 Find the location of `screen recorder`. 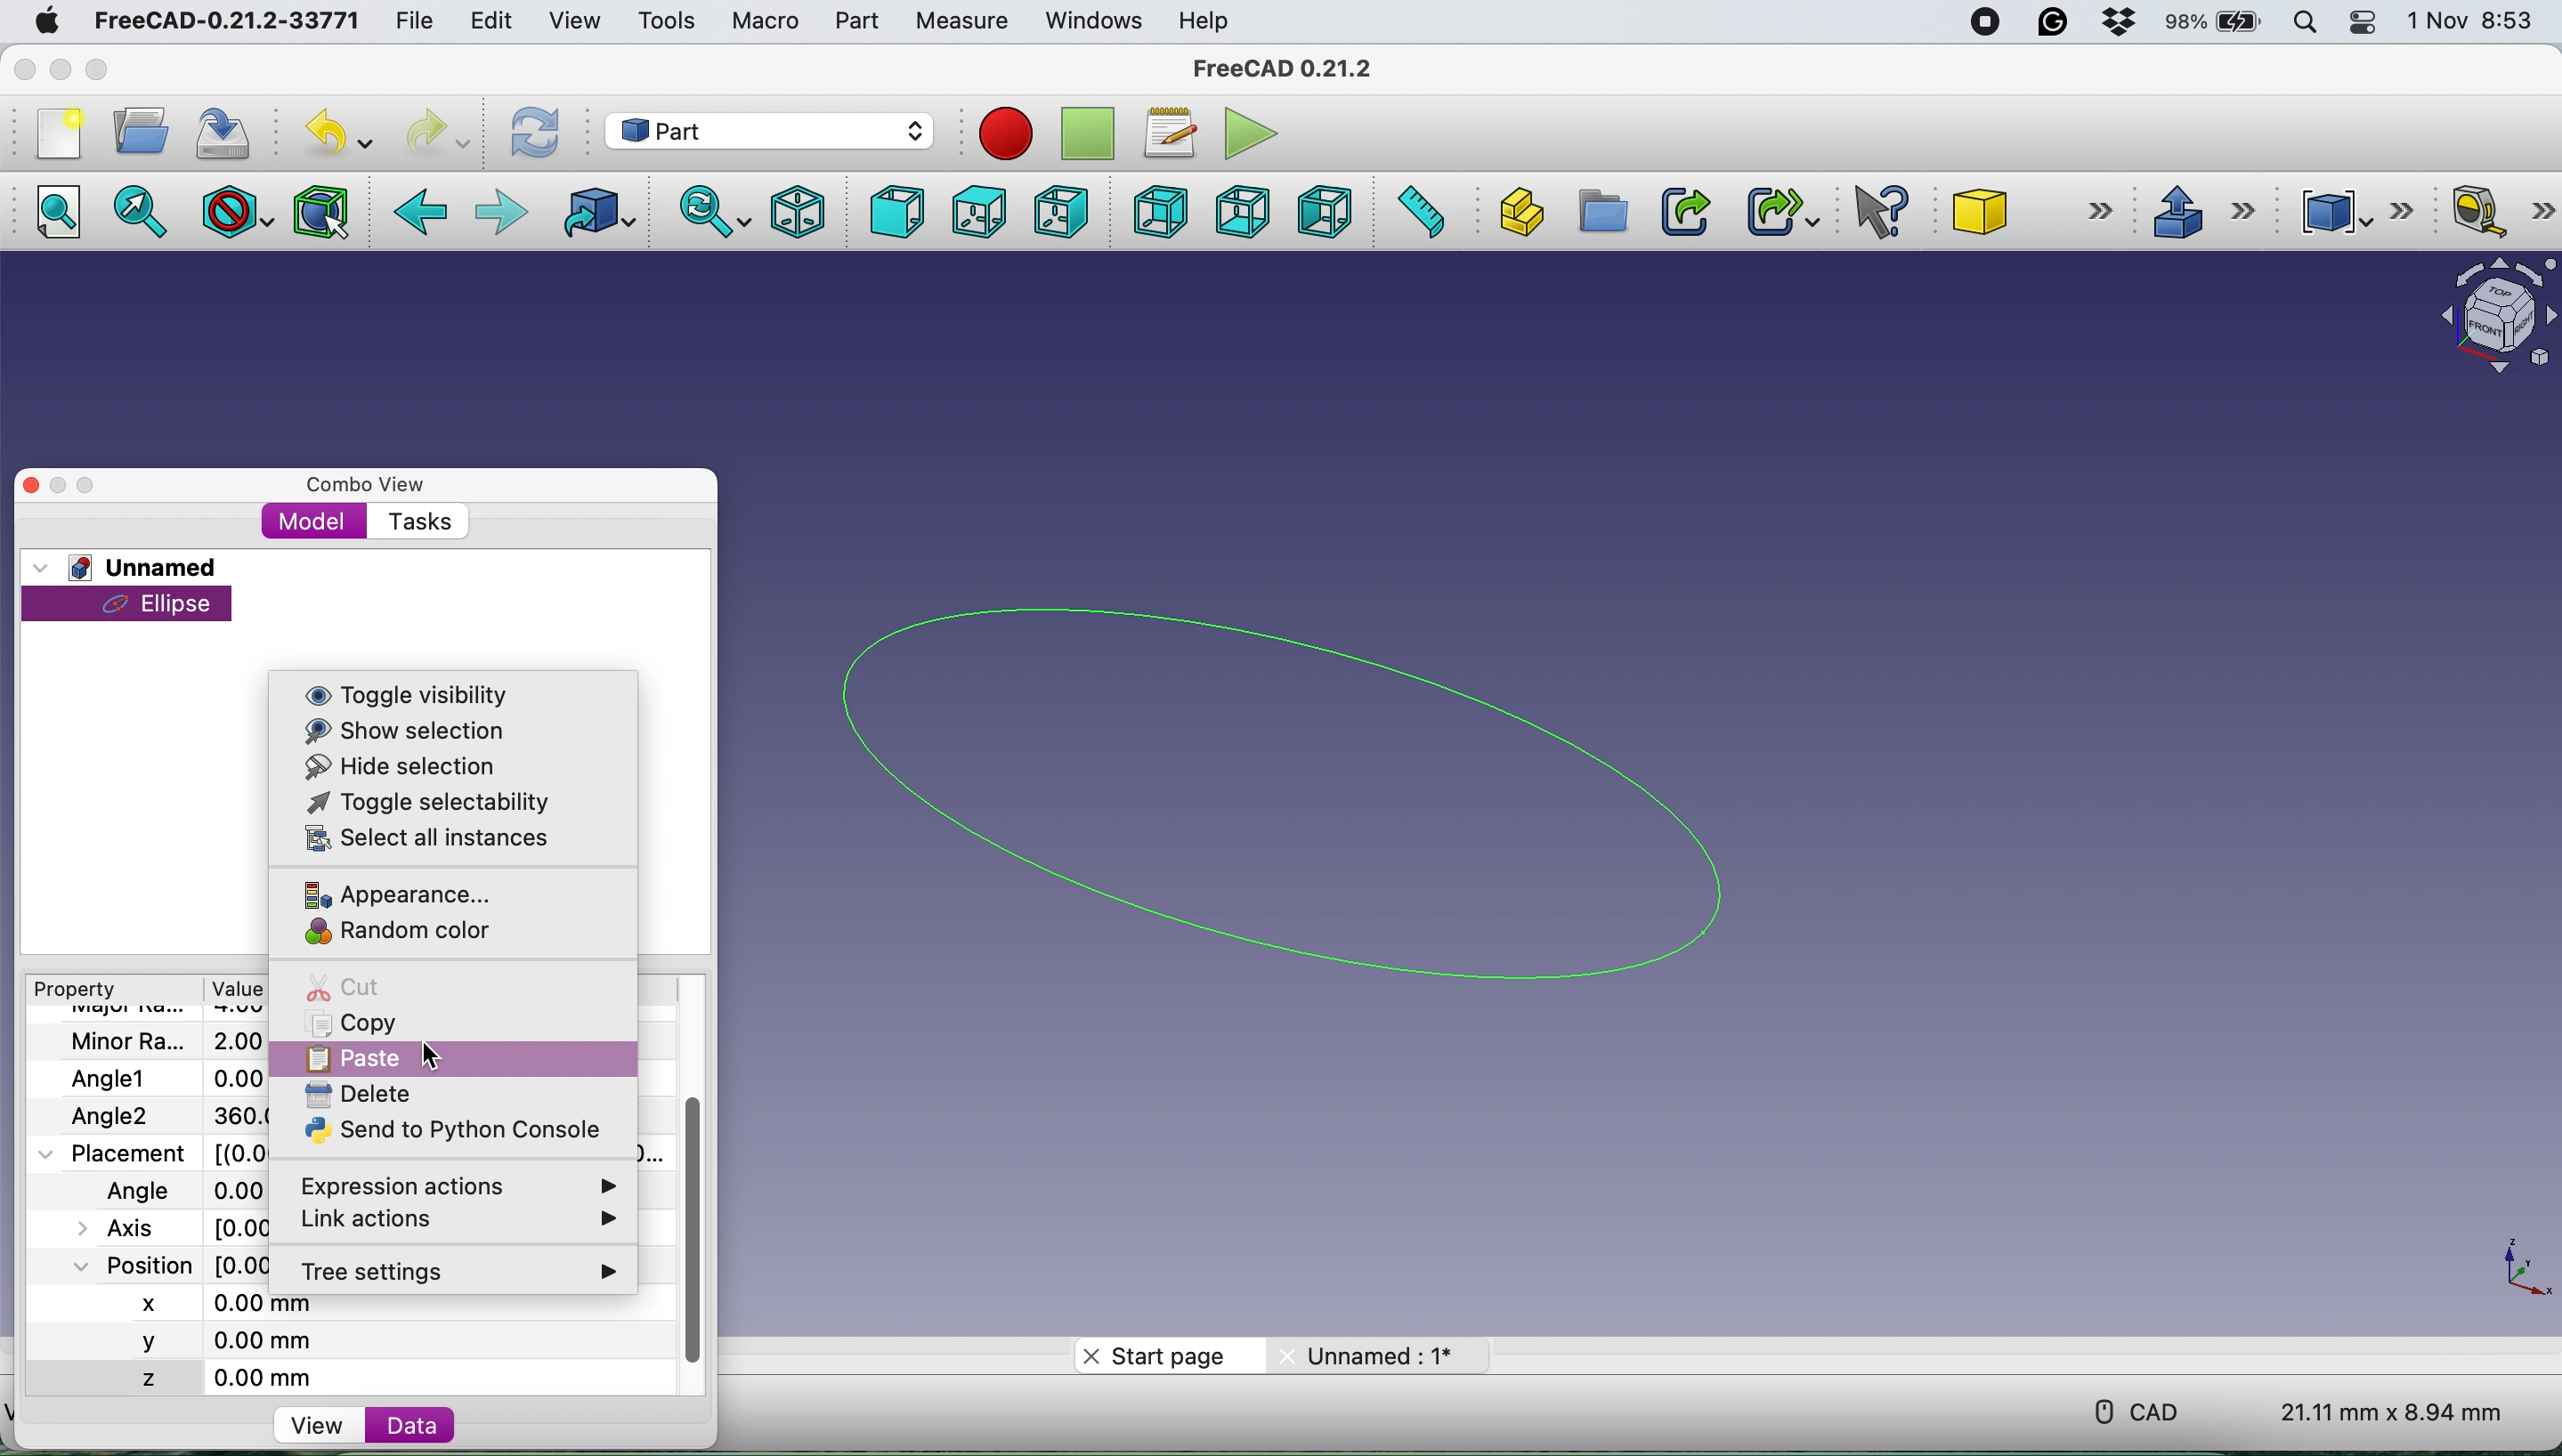

screen recorder is located at coordinates (1988, 21).